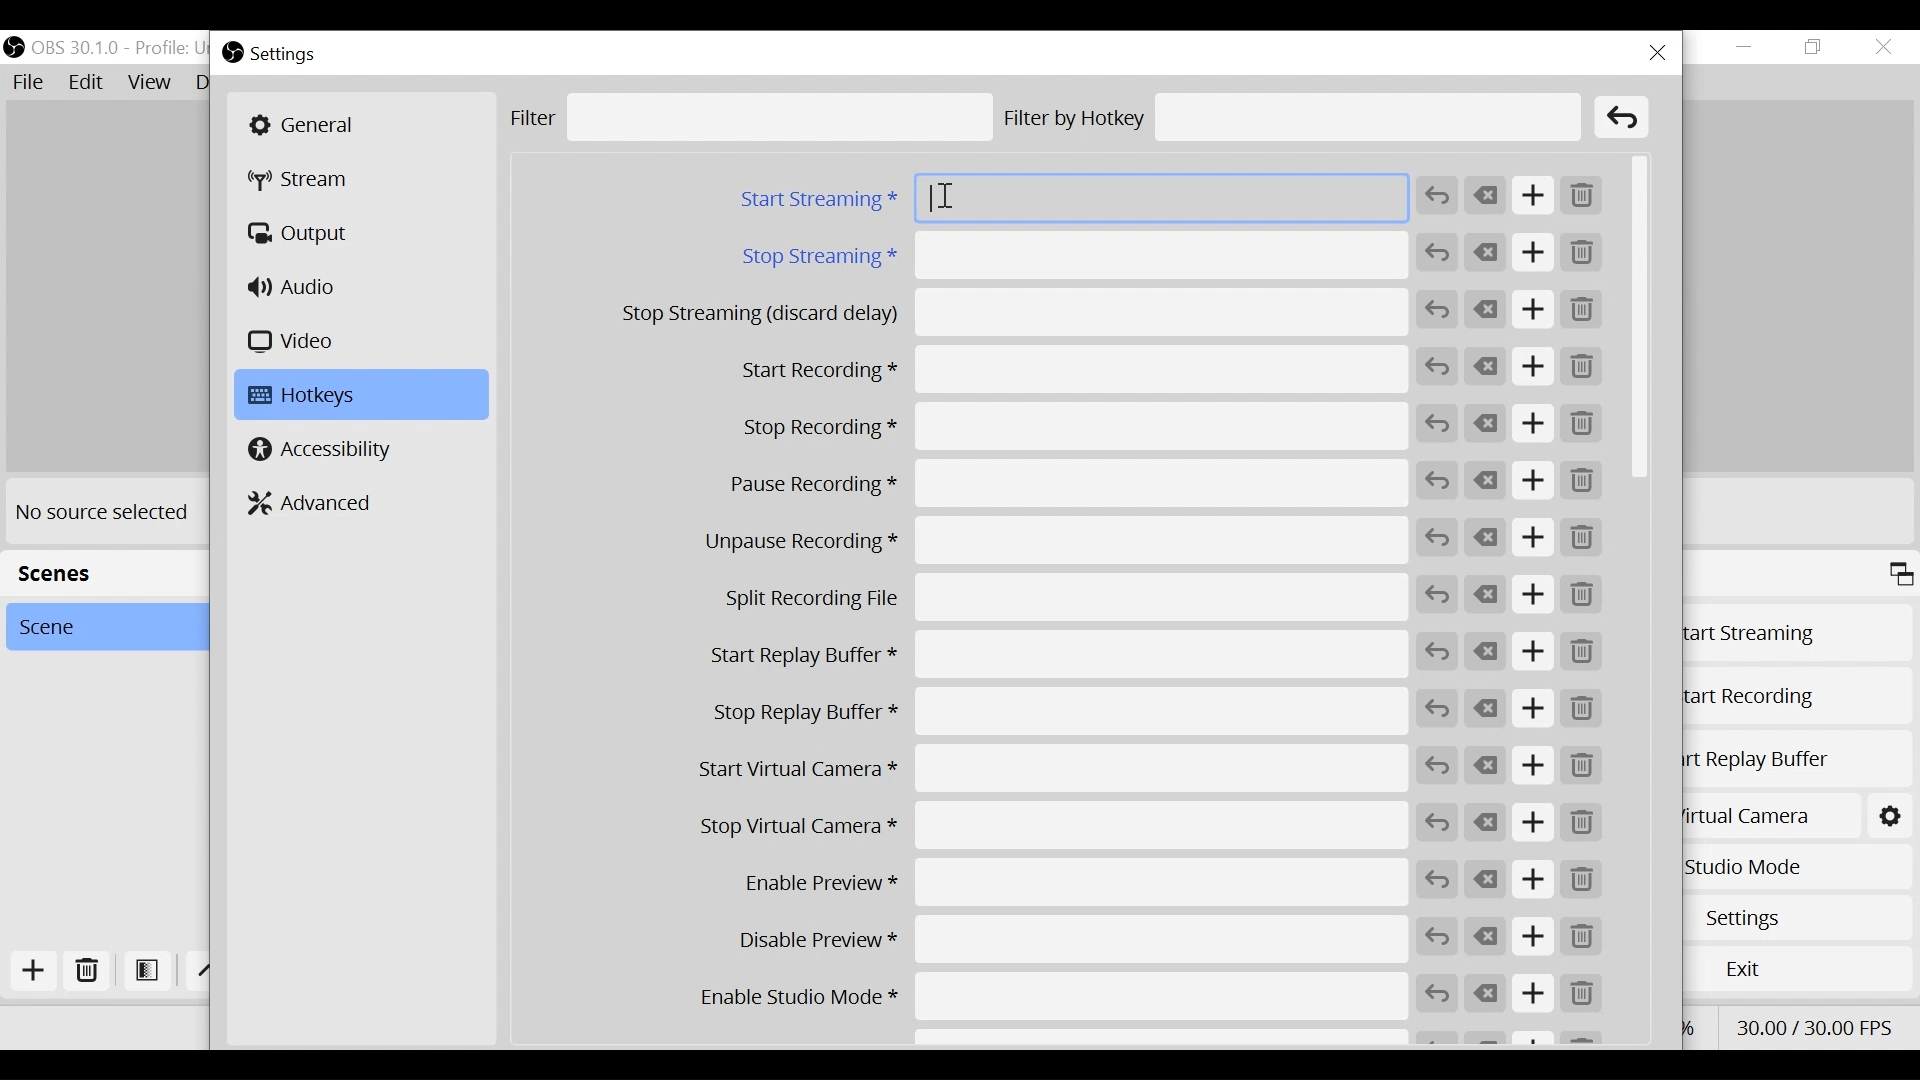 This screenshot has height=1080, width=1920. What do you see at coordinates (1893, 816) in the screenshot?
I see `Start Virtual Camera Settings` at bounding box center [1893, 816].